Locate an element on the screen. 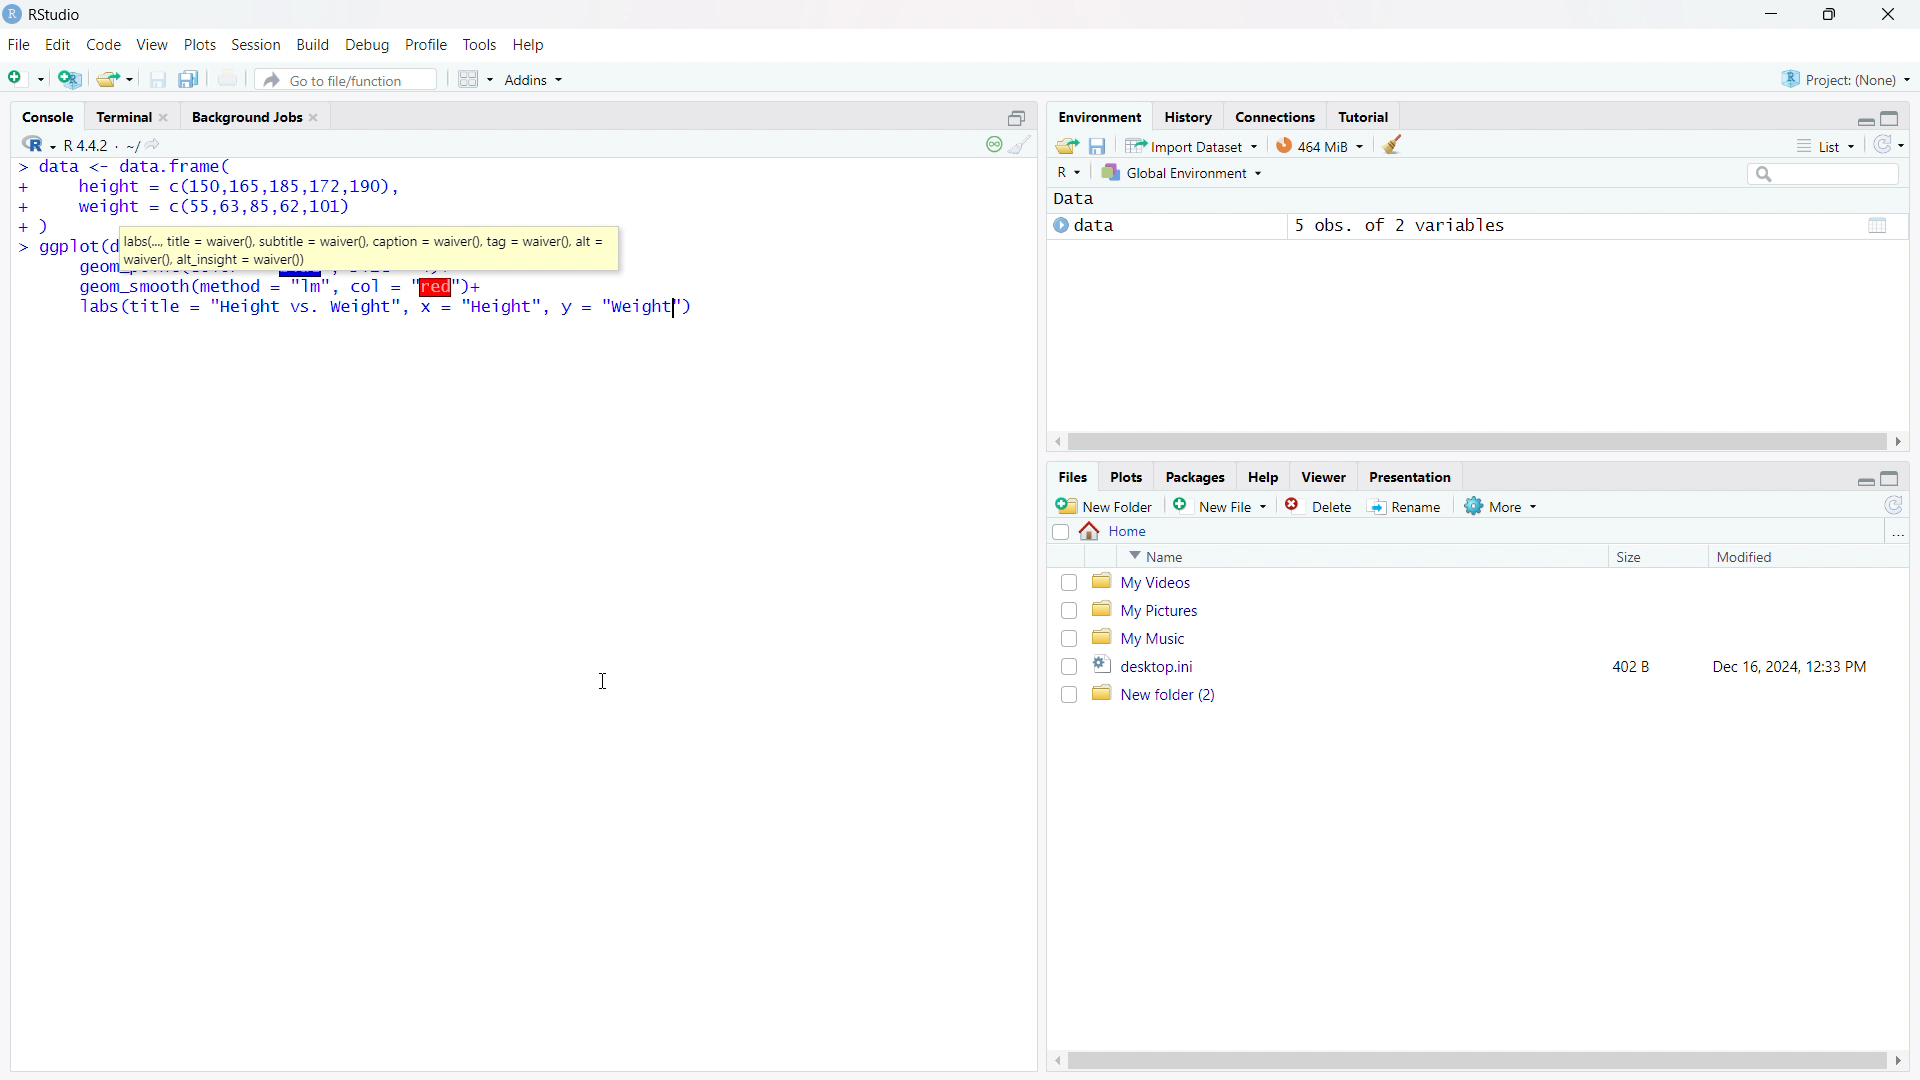  new folder (2) is located at coordinates (1492, 694).